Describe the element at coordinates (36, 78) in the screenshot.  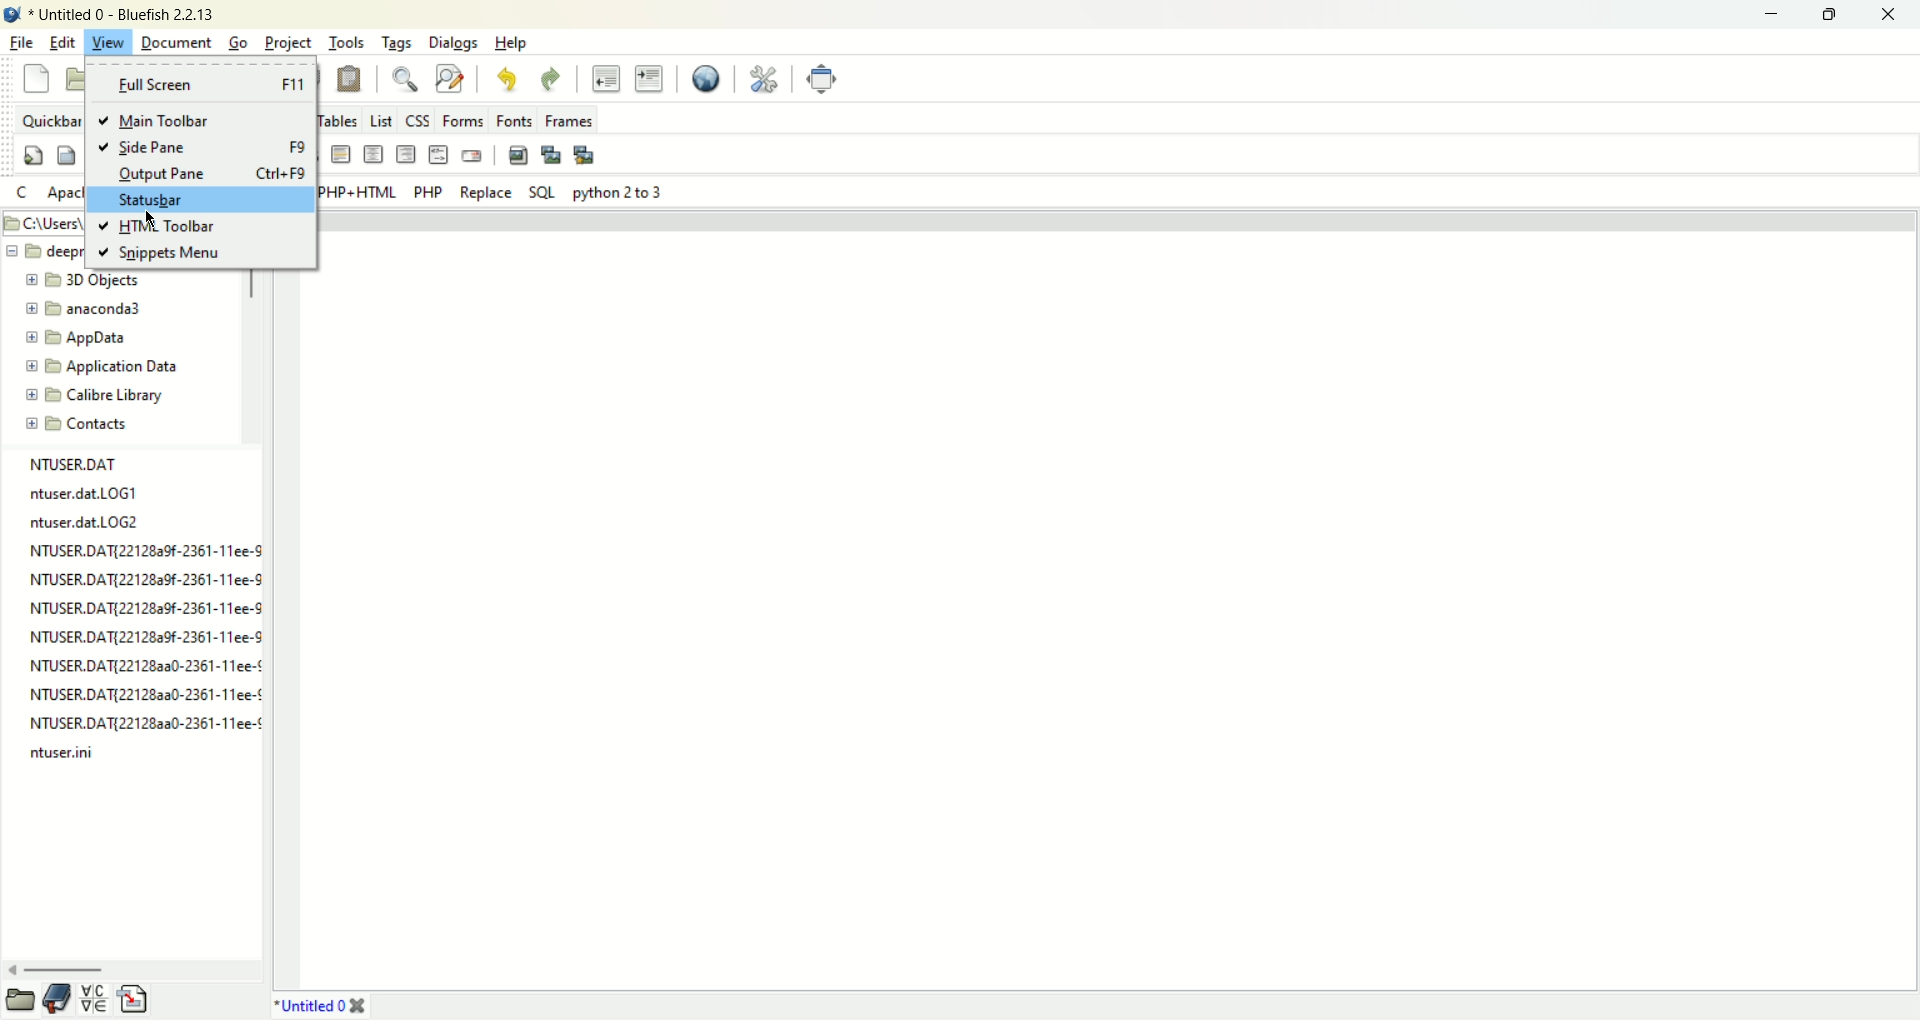
I see `new file` at that location.